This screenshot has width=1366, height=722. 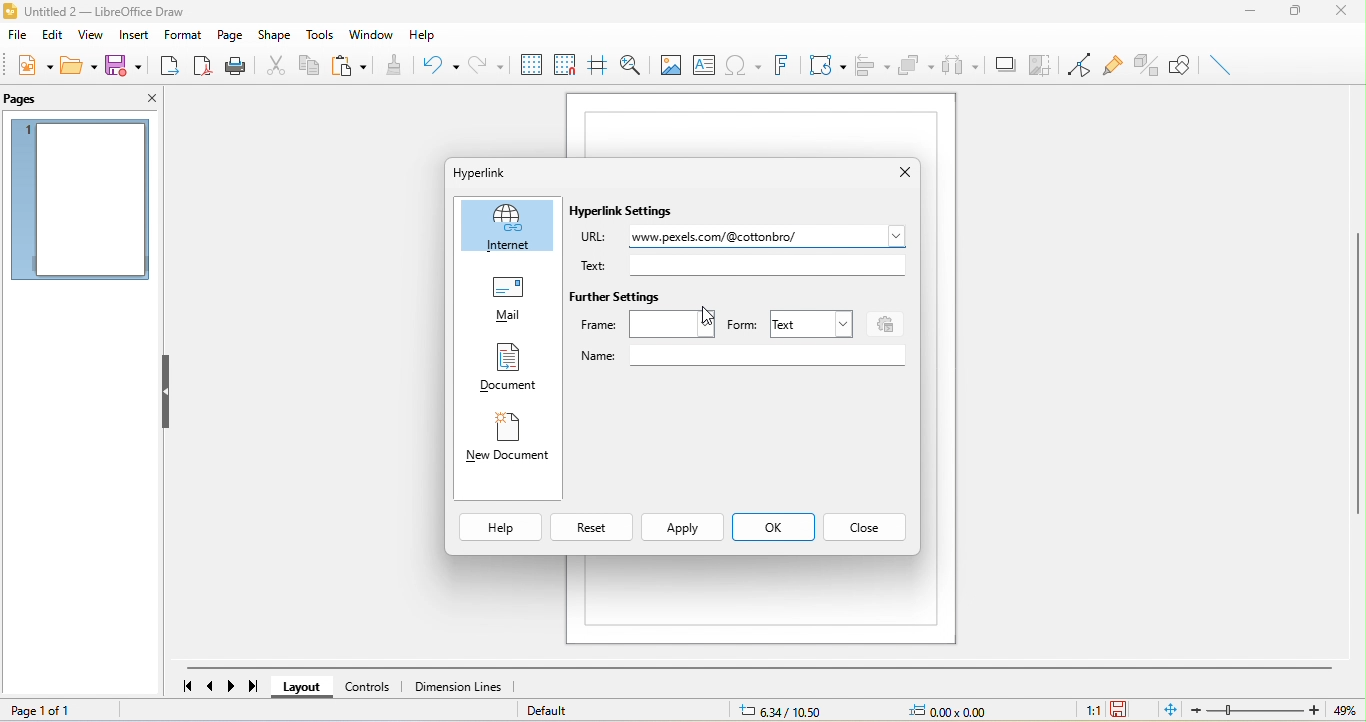 I want to click on url, so click(x=591, y=239).